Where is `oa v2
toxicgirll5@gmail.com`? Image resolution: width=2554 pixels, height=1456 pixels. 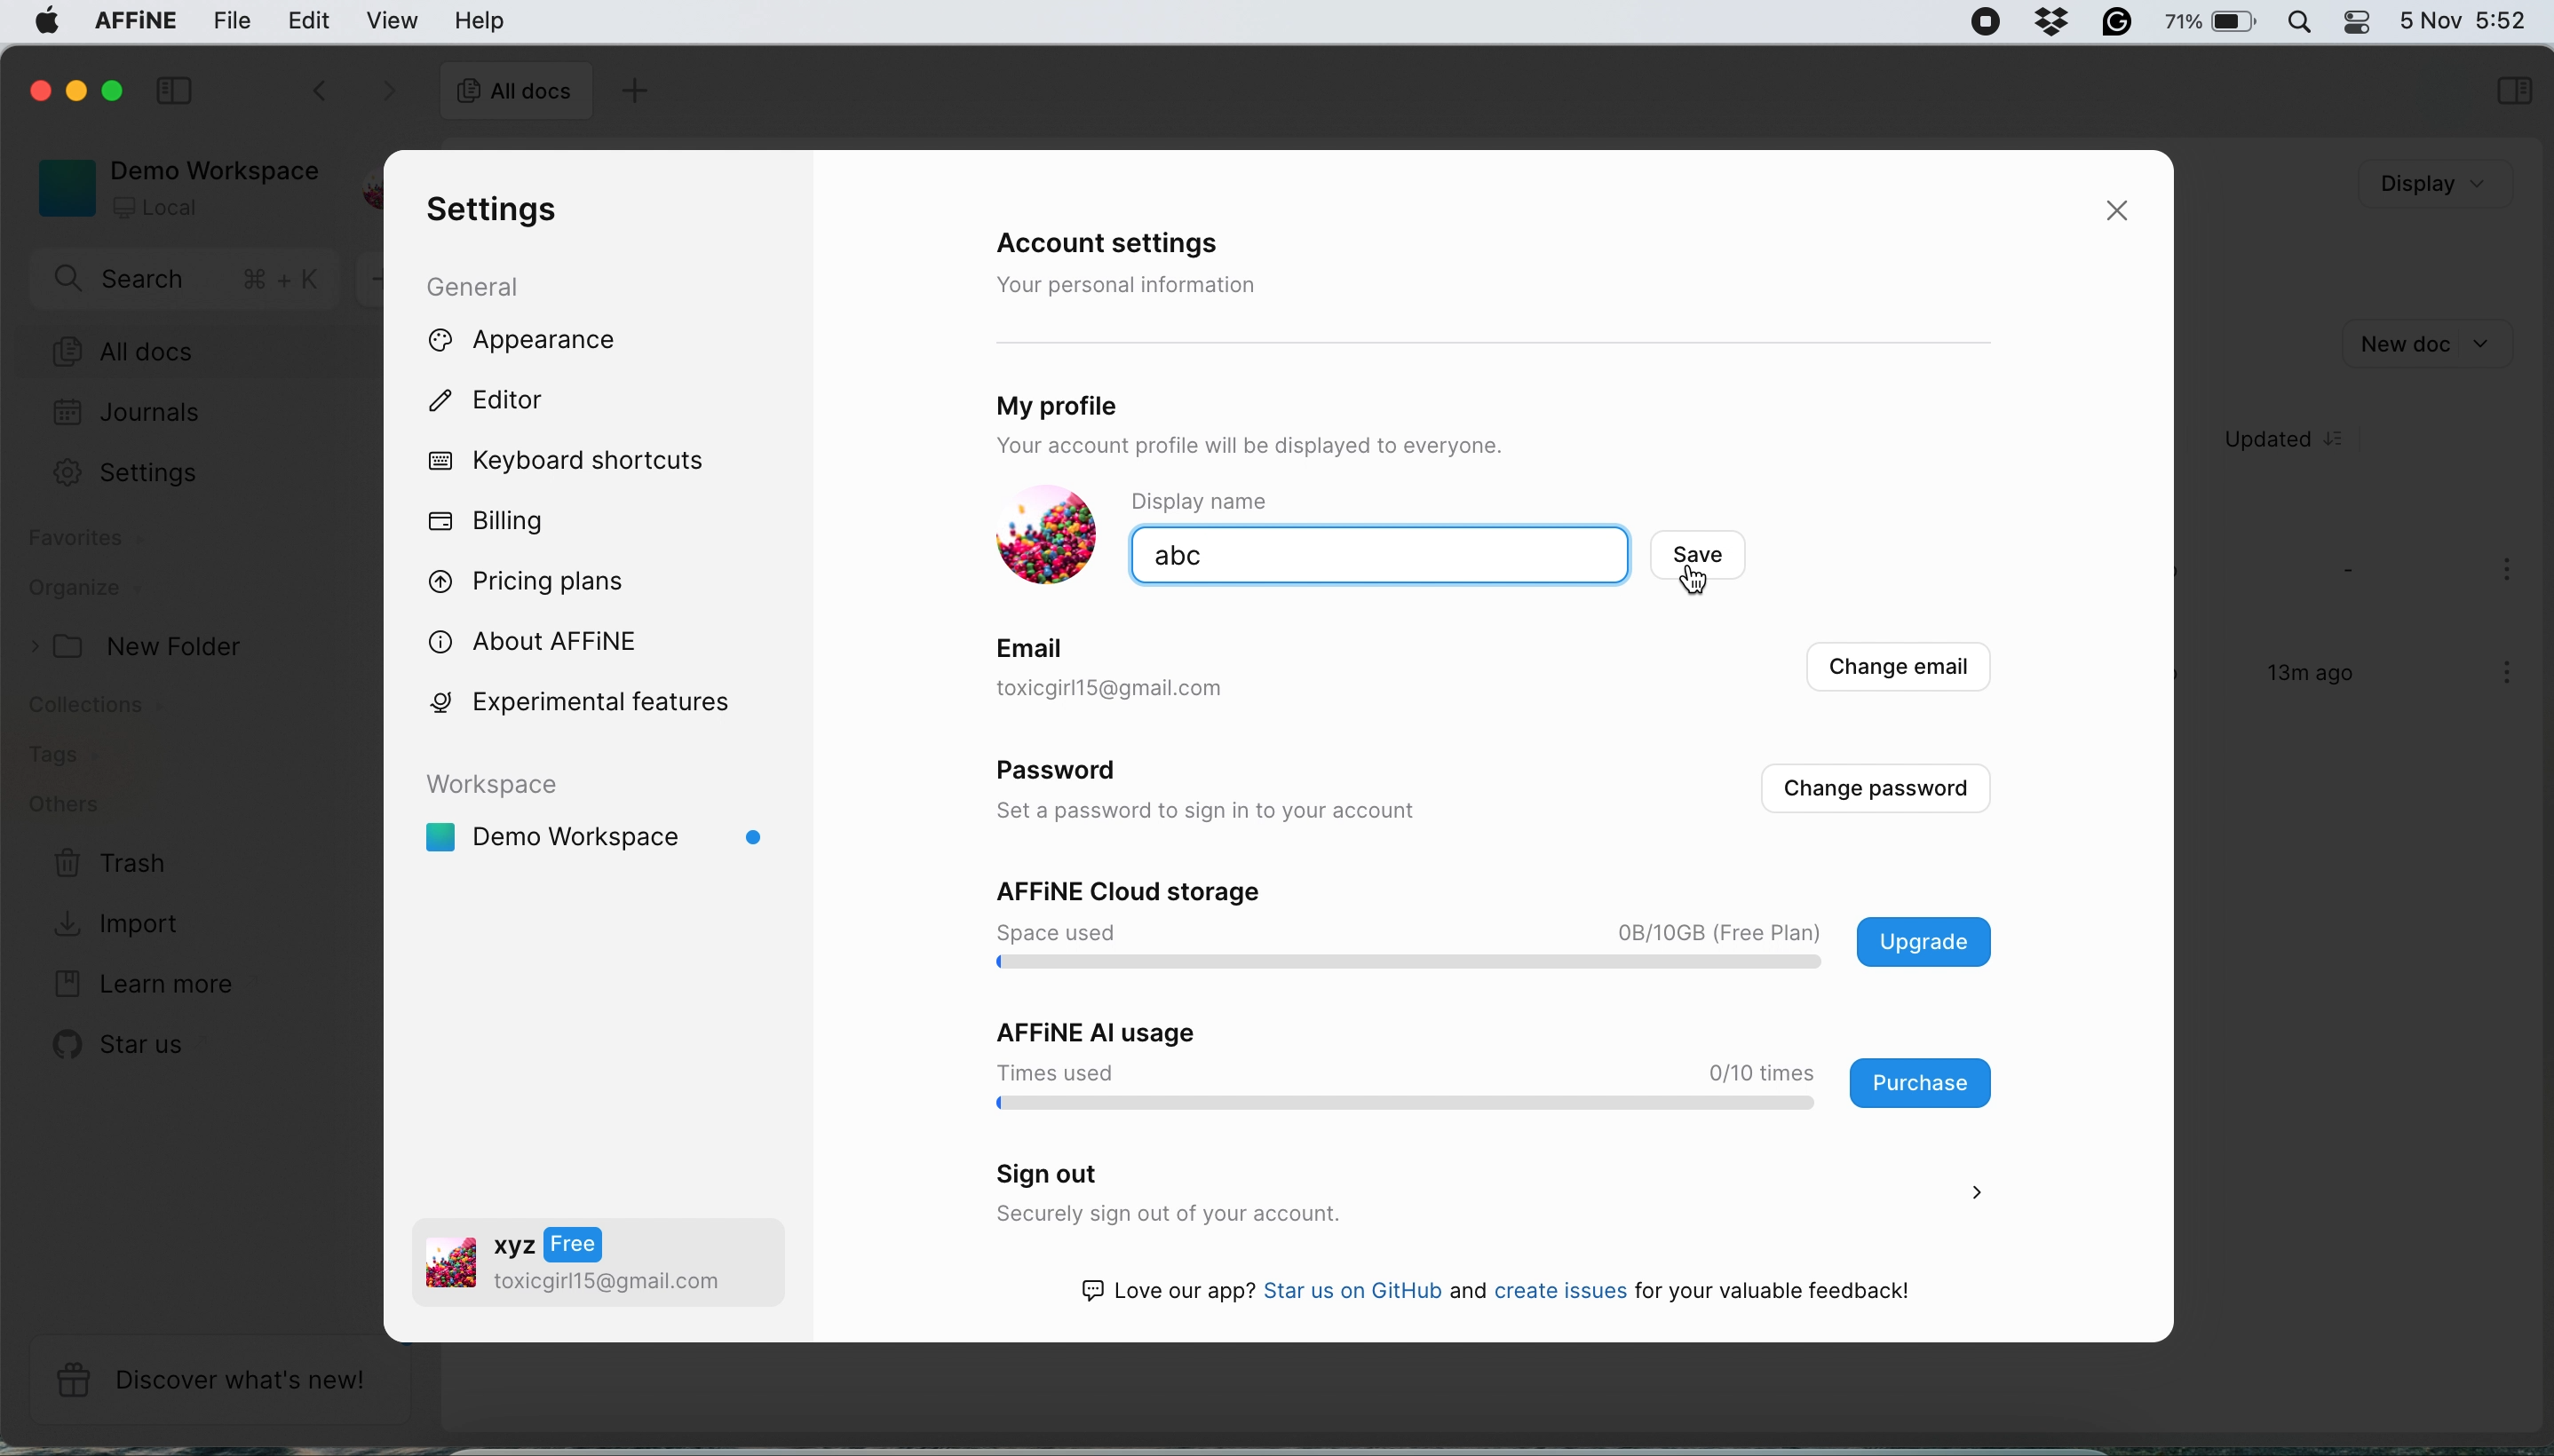
oa v2
toxicgirll5@gmail.com is located at coordinates (575, 1266).